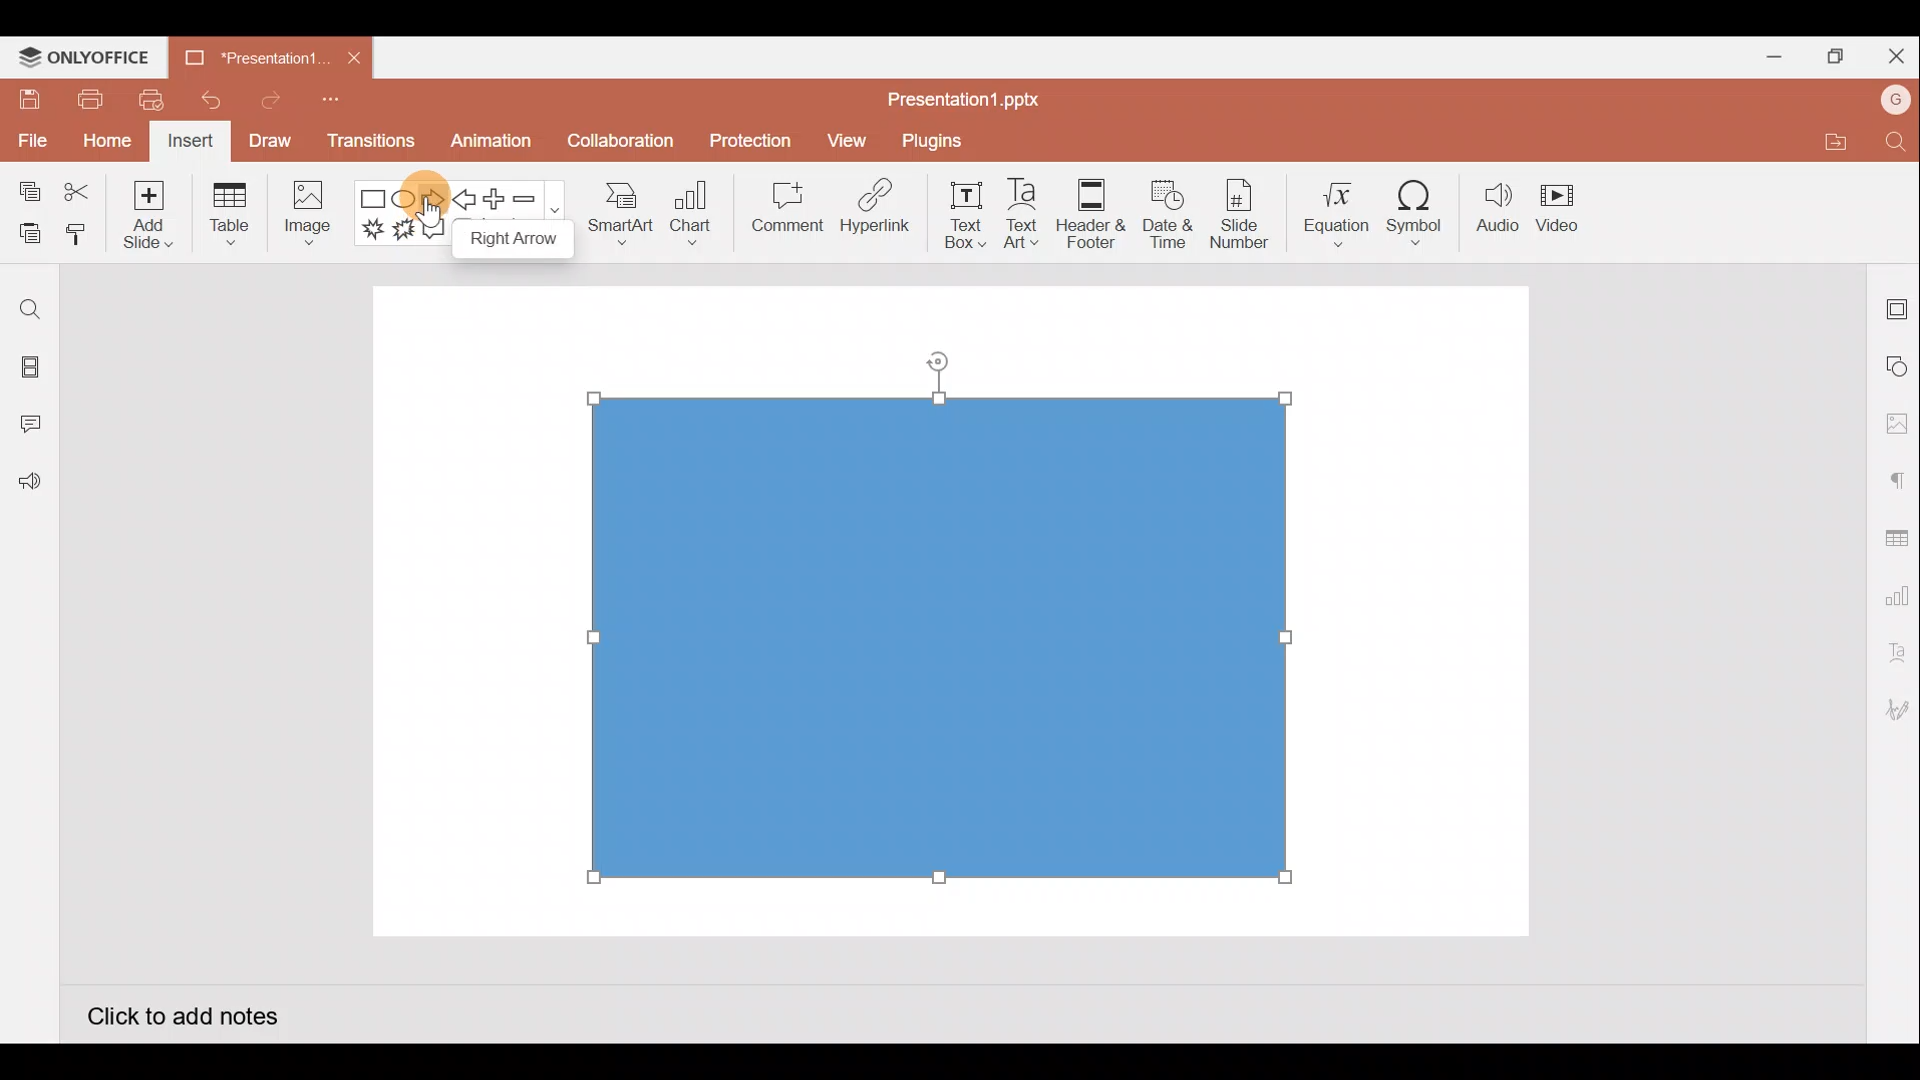 Image resolution: width=1920 pixels, height=1080 pixels. Describe the element at coordinates (946, 138) in the screenshot. I see `Plugins` at that location.